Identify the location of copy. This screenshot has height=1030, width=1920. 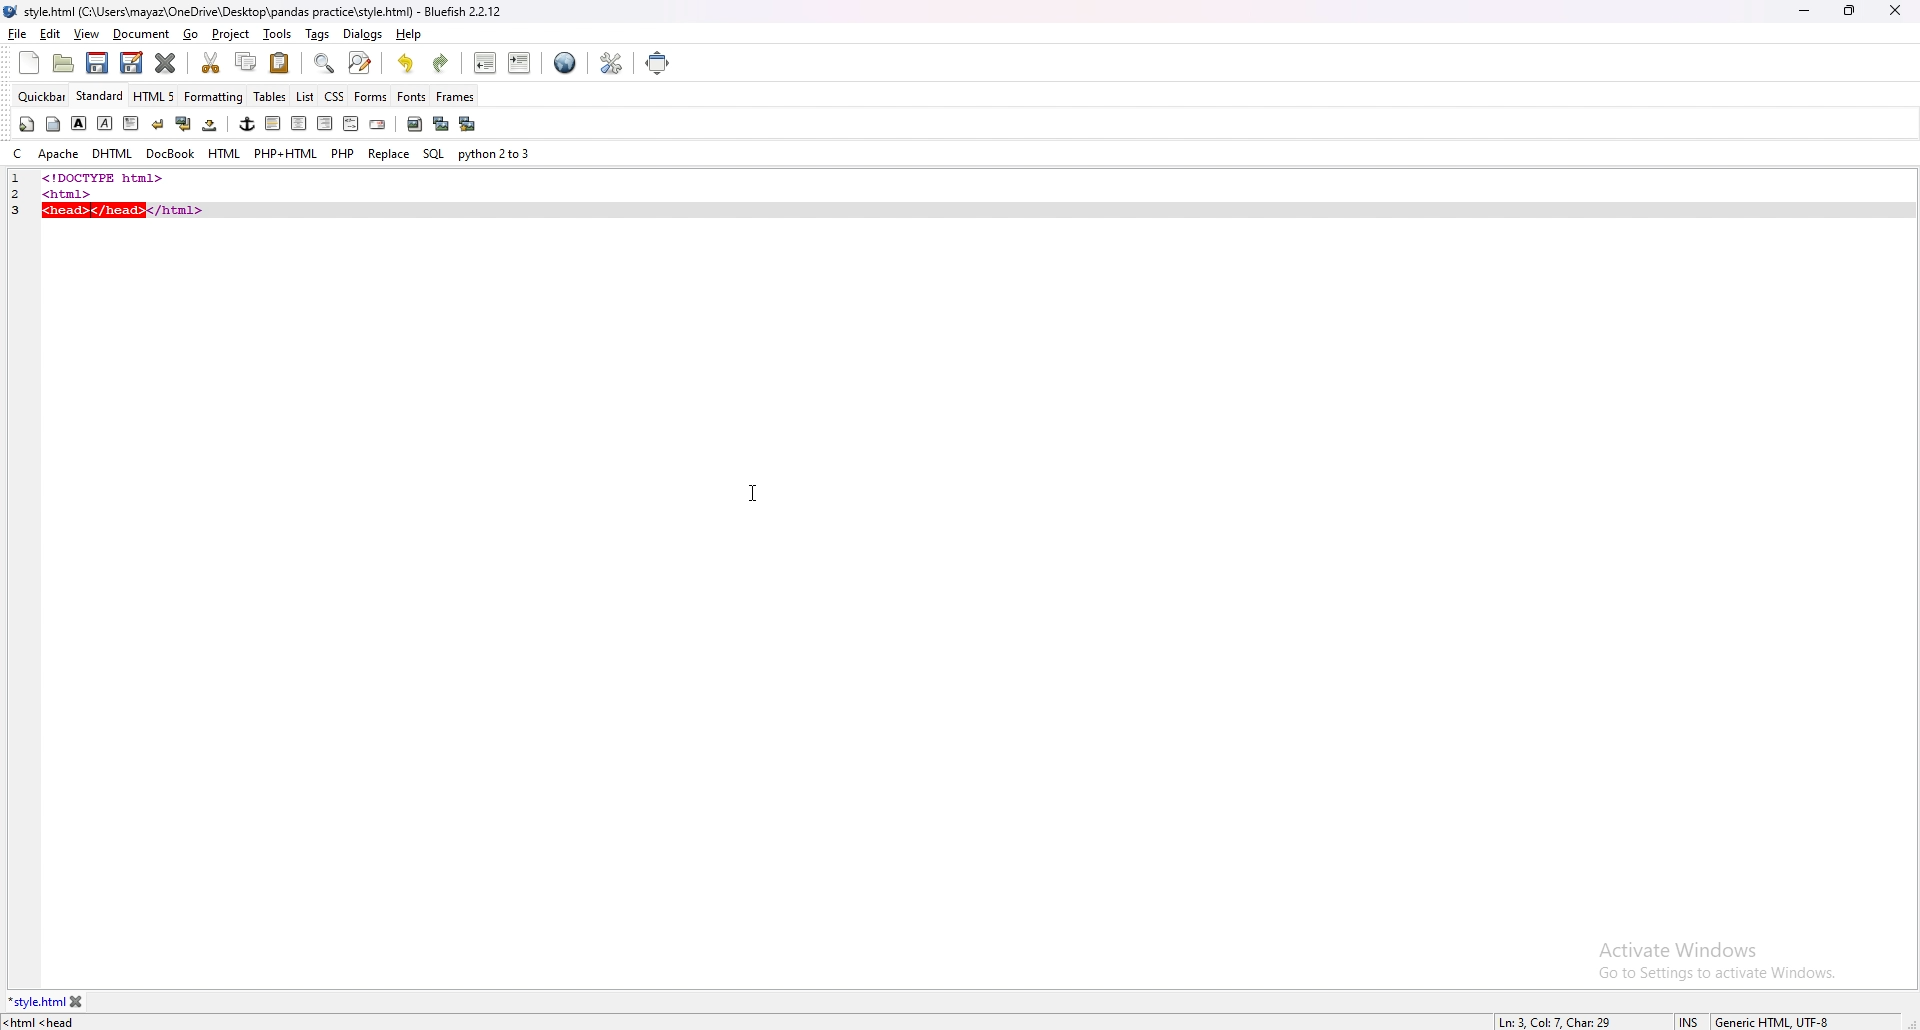
(247, 62).